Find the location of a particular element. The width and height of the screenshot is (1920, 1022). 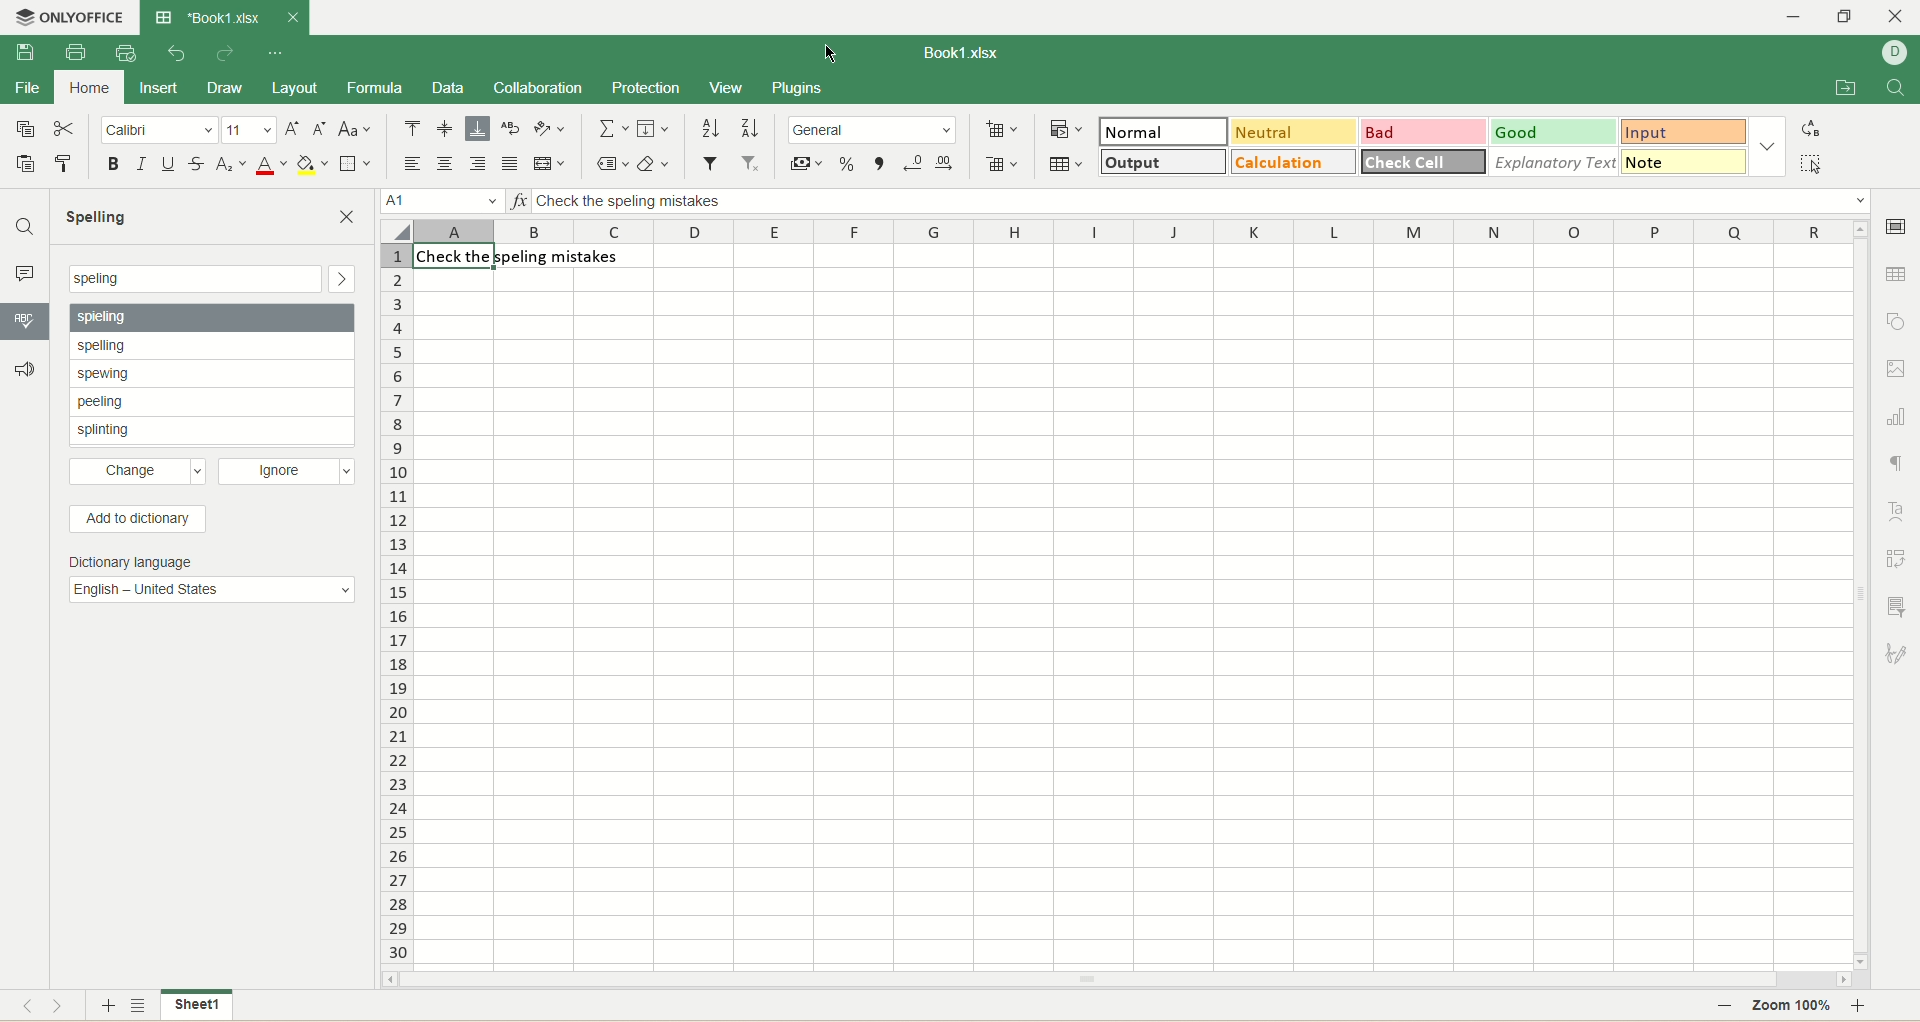

good is located at coordinates (1553, 132).